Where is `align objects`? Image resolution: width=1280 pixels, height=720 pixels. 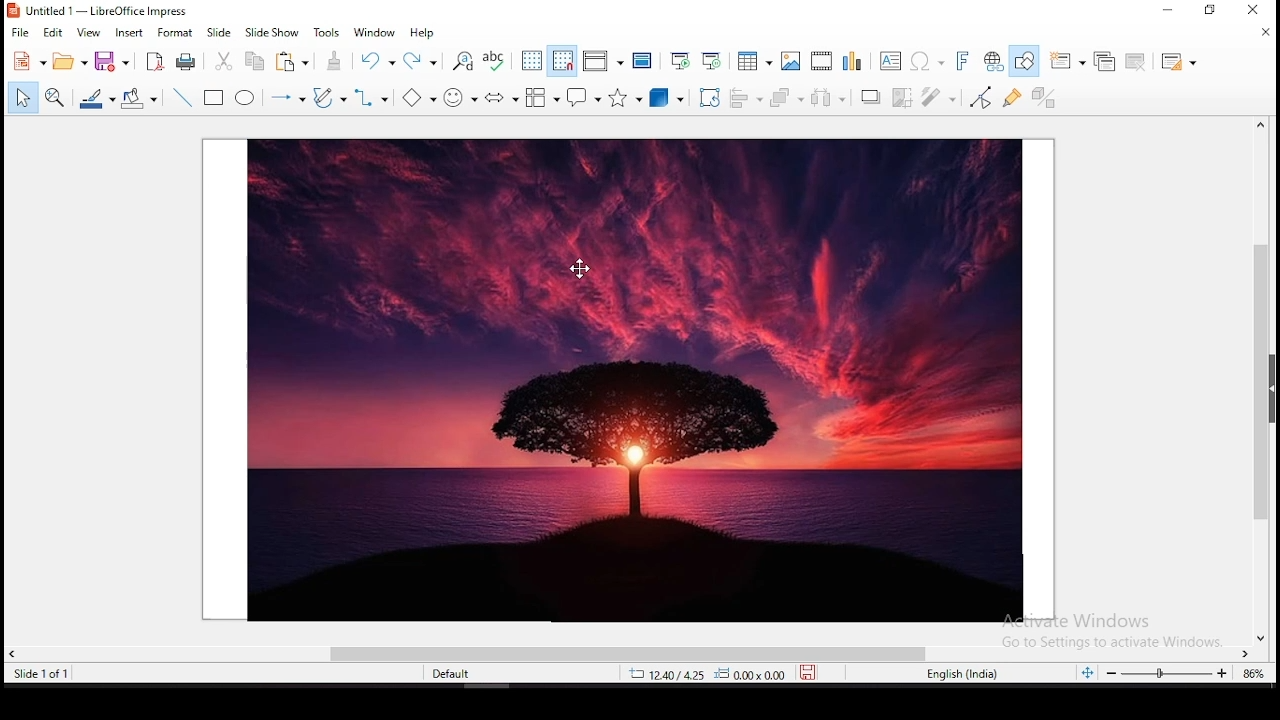 align objects is located at coordinates (748, 100).